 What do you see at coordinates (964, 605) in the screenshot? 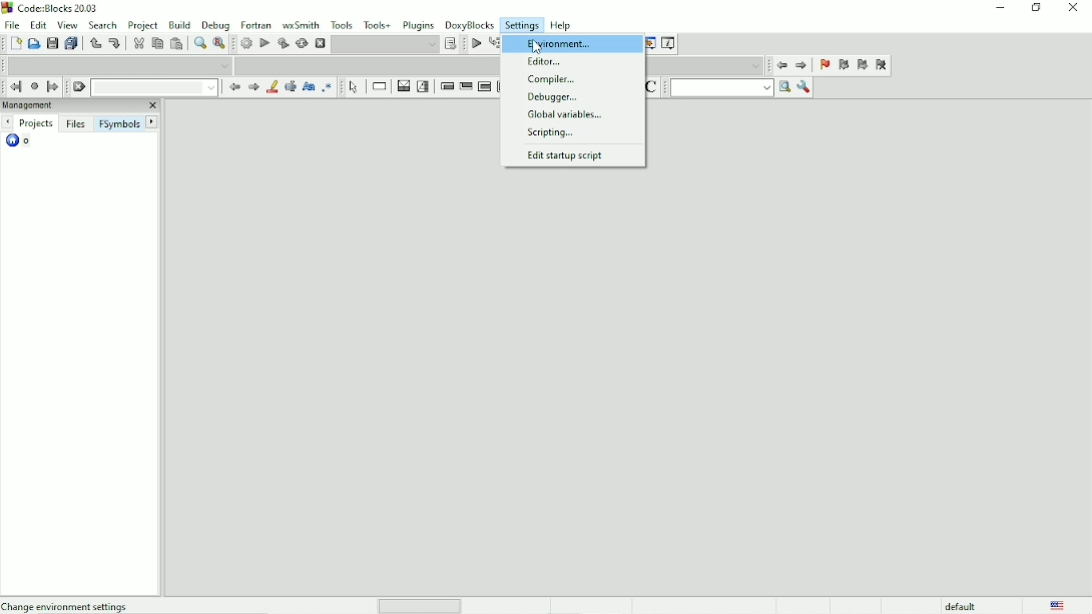
I see `default` at bounding box center [964, 605].